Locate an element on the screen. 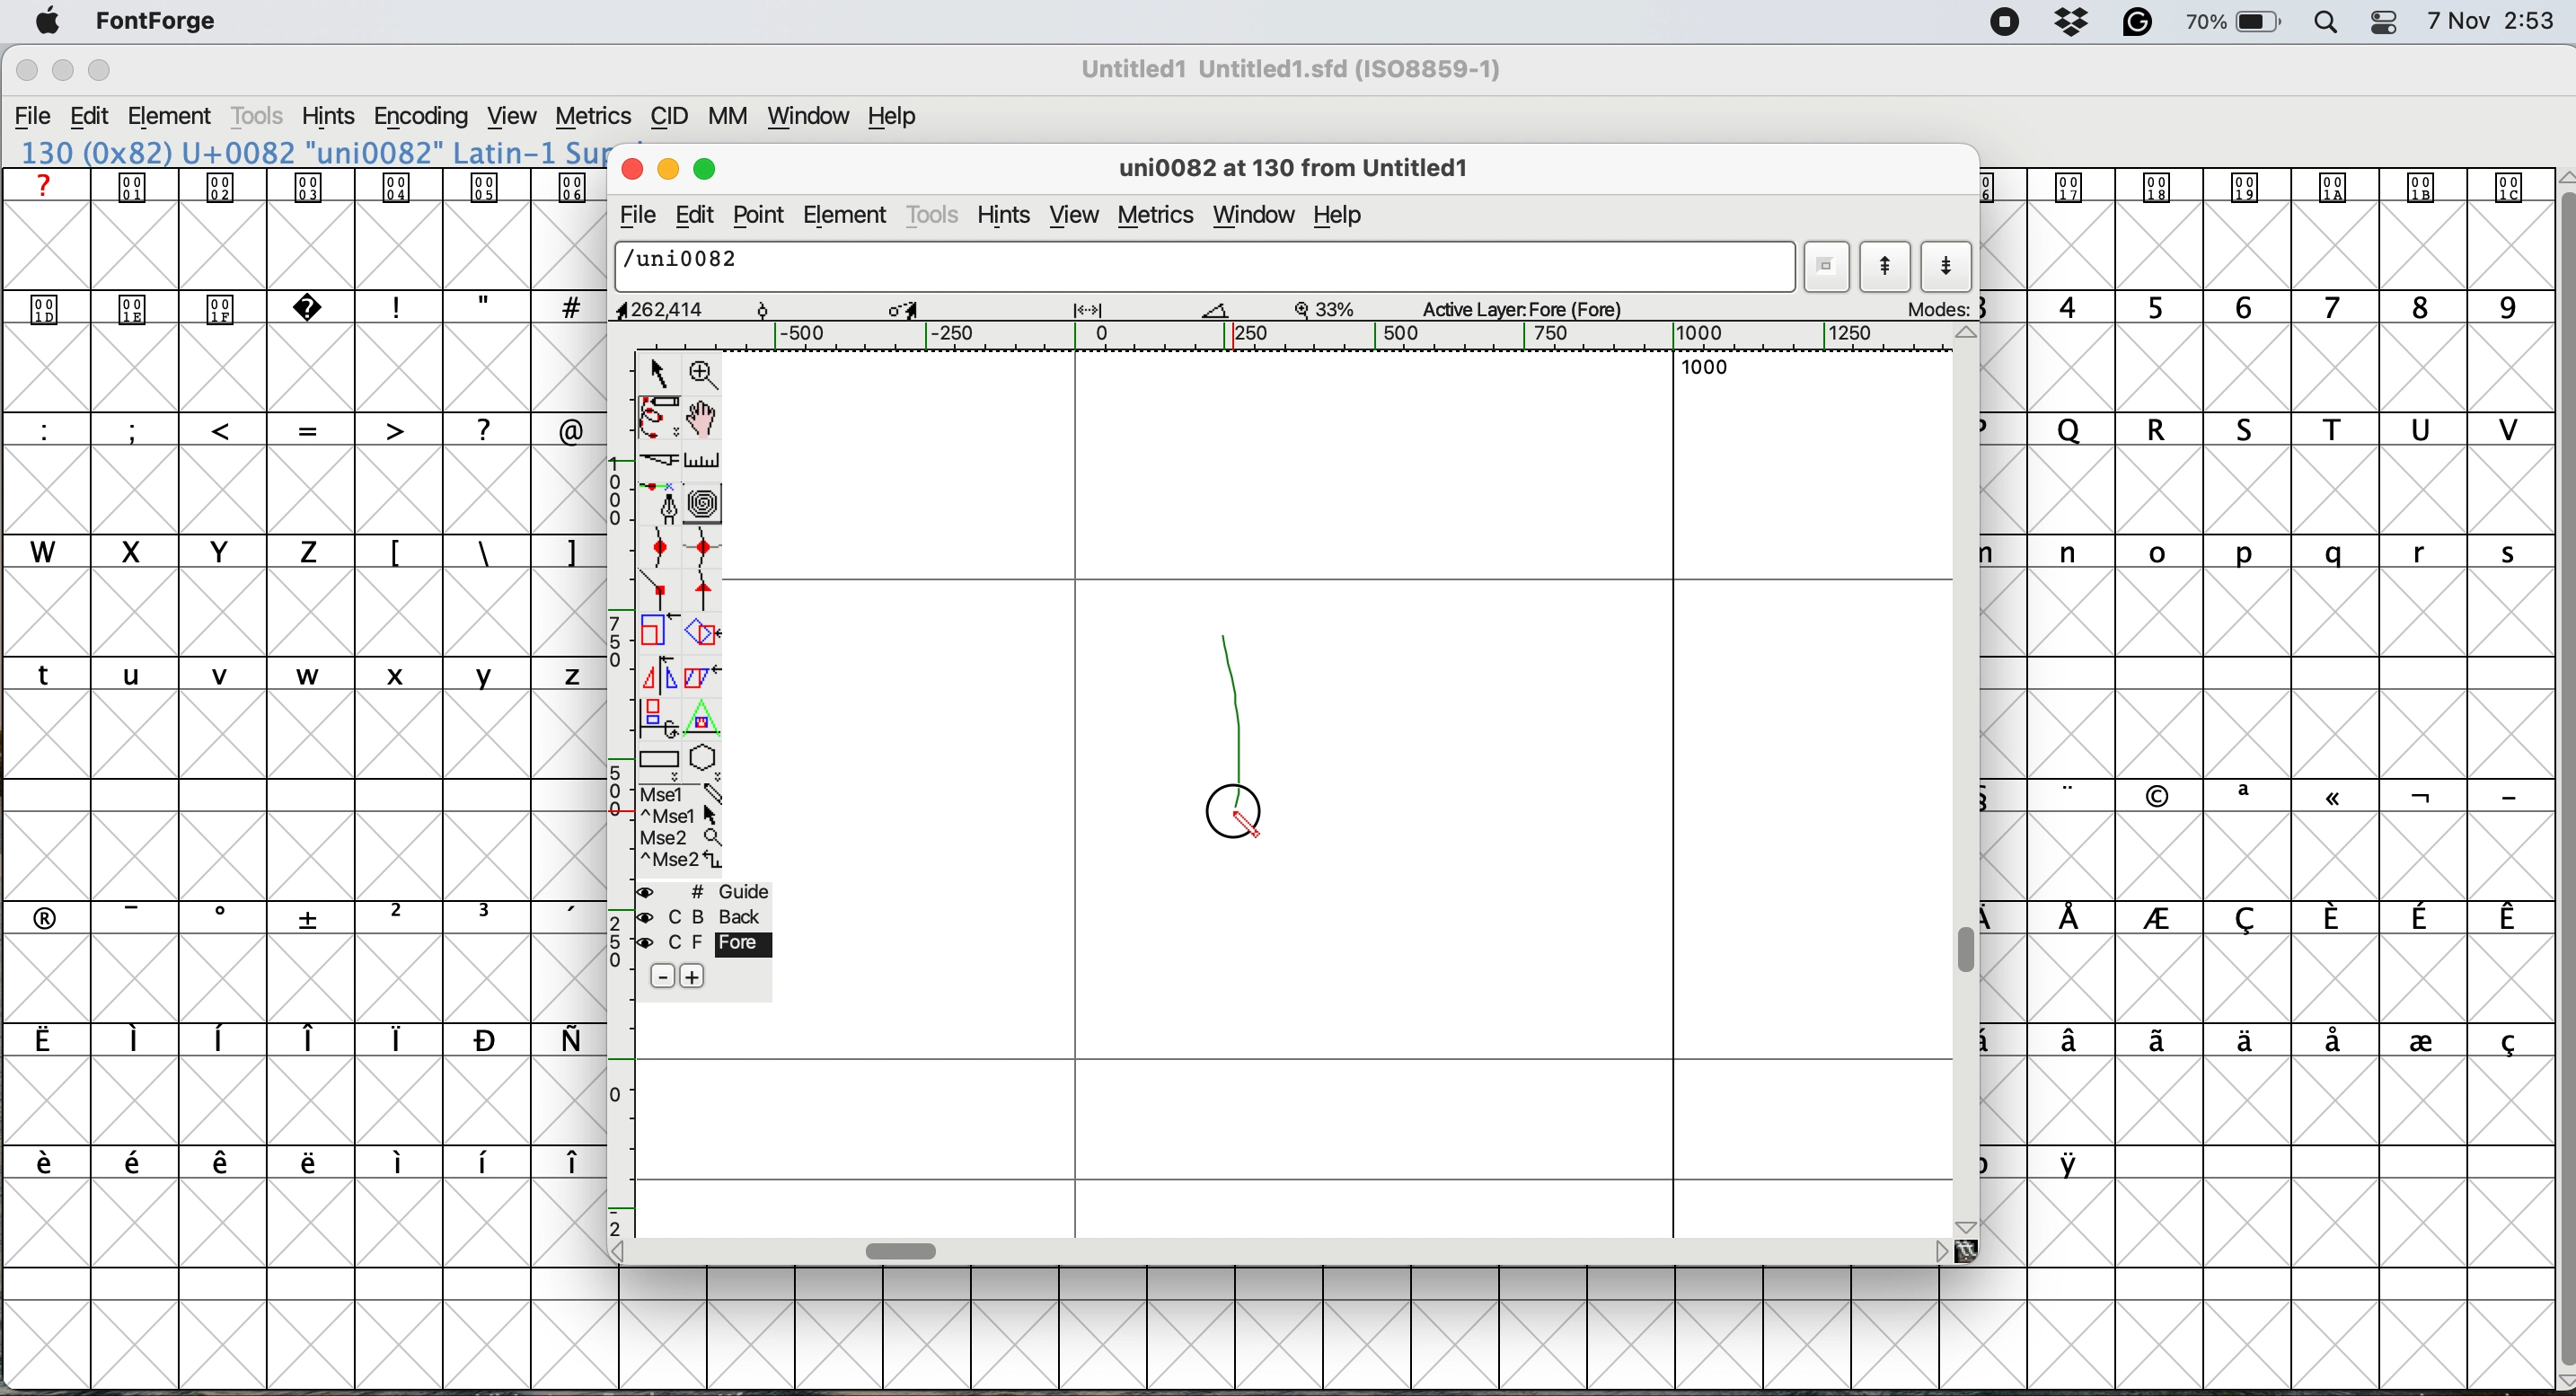  cursor is located at coordinates (1228, 813).